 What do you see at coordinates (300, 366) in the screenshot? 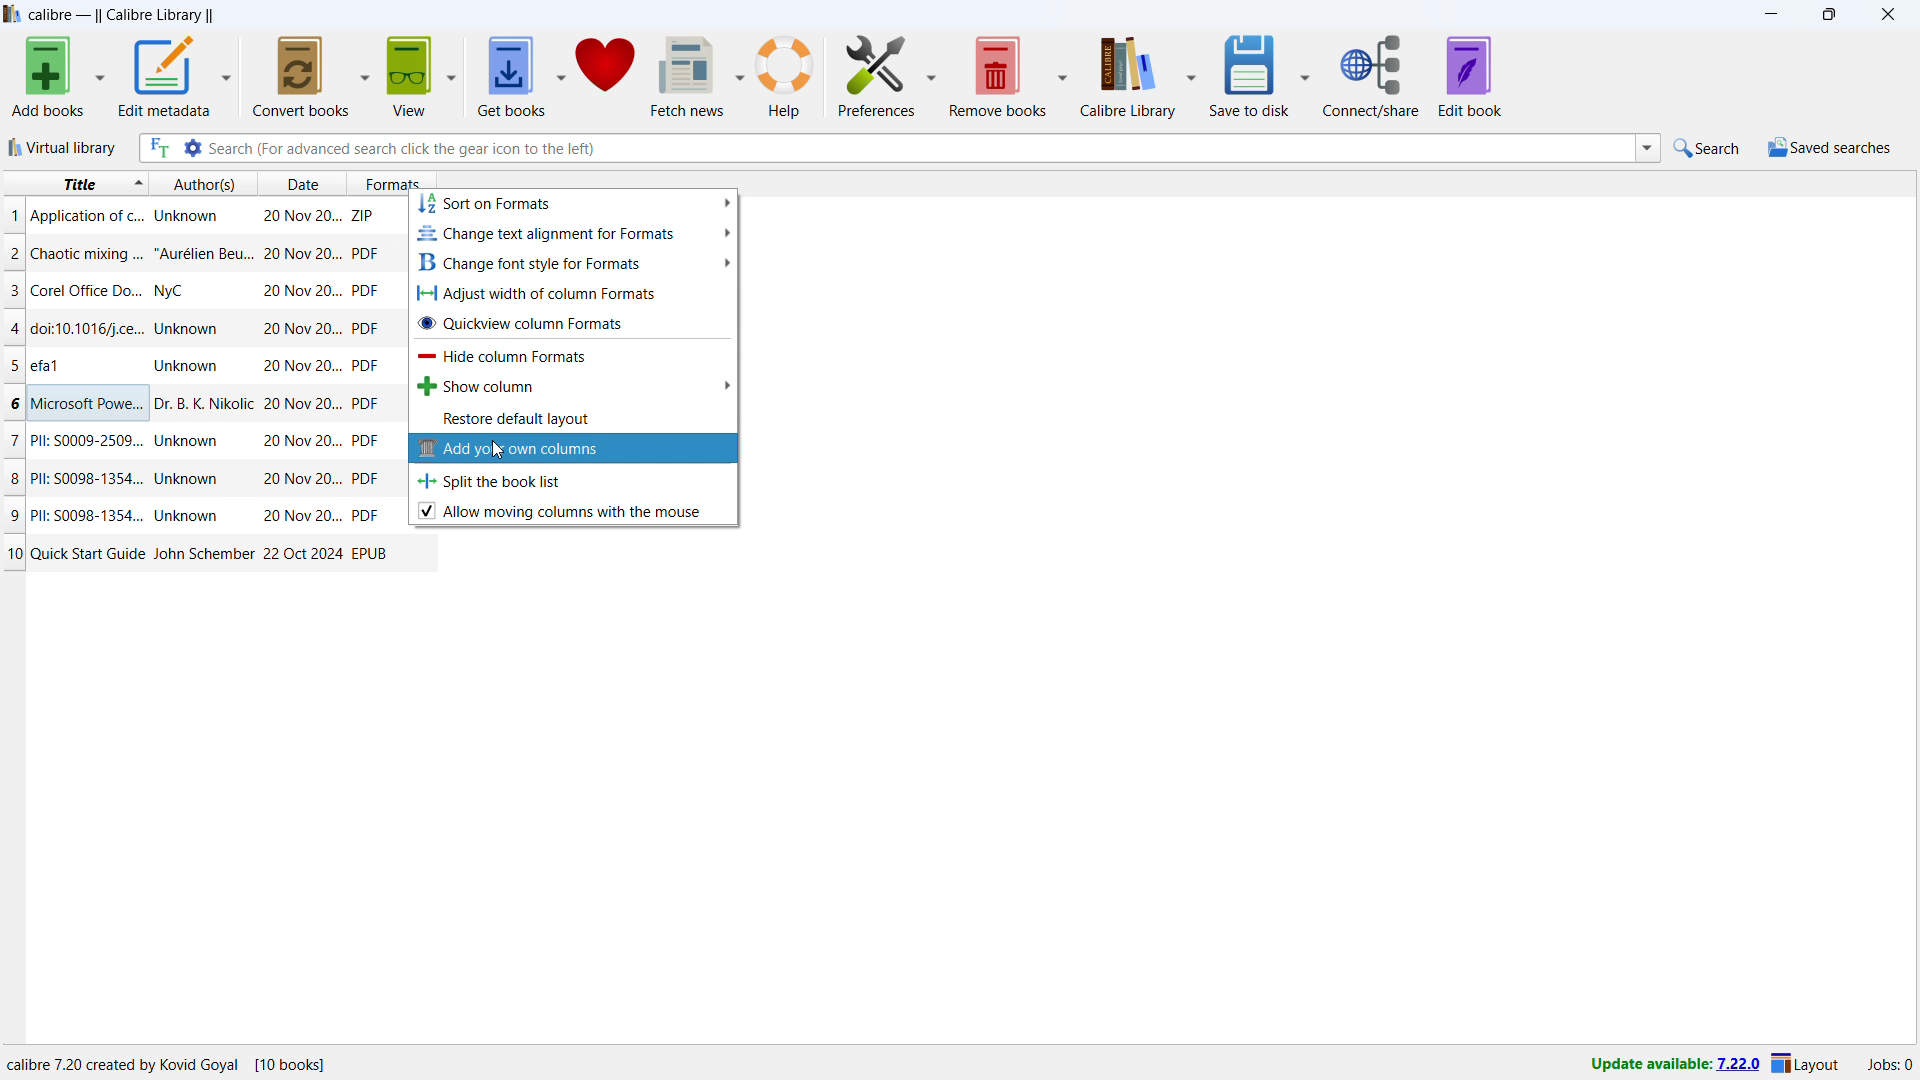
I see `date` at bounding box center [300, 366].